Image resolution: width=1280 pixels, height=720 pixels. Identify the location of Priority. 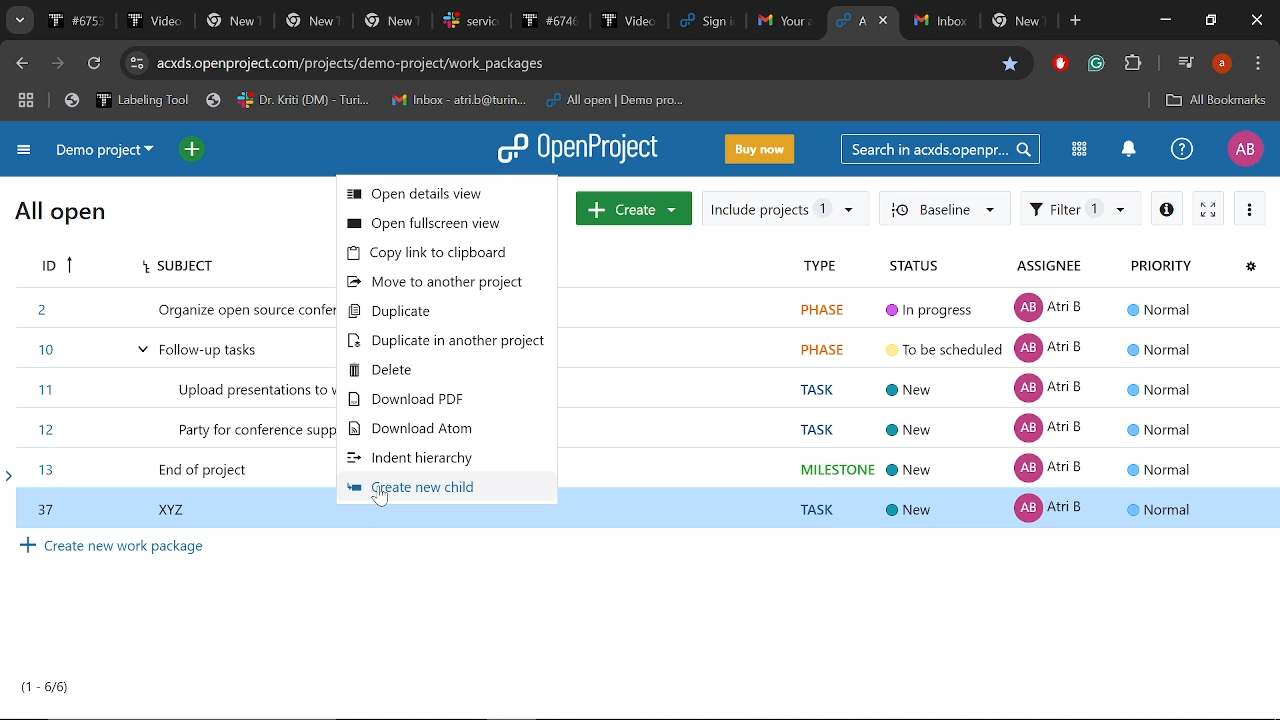
(1160, 268).